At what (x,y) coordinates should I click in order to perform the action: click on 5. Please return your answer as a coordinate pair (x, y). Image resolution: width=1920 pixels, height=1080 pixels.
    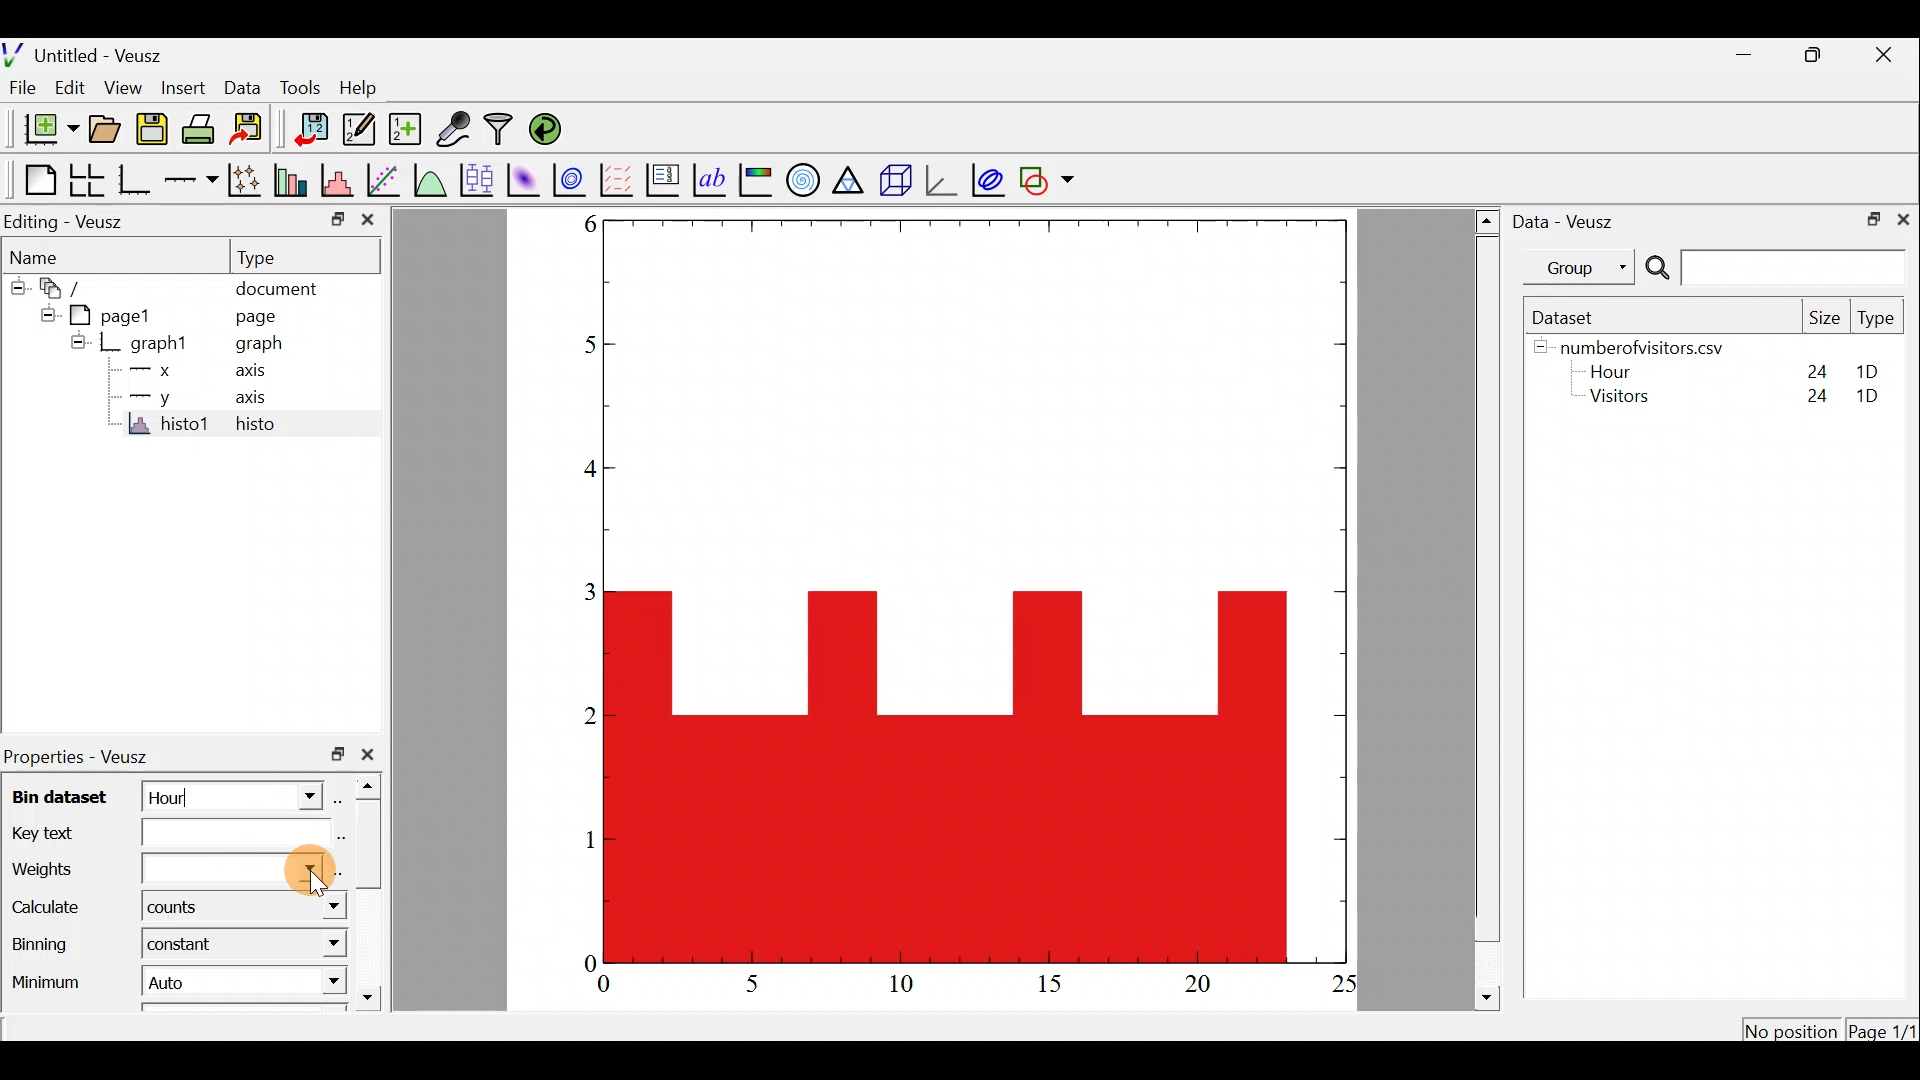
    Looking at the image, I should click on (755, 983).